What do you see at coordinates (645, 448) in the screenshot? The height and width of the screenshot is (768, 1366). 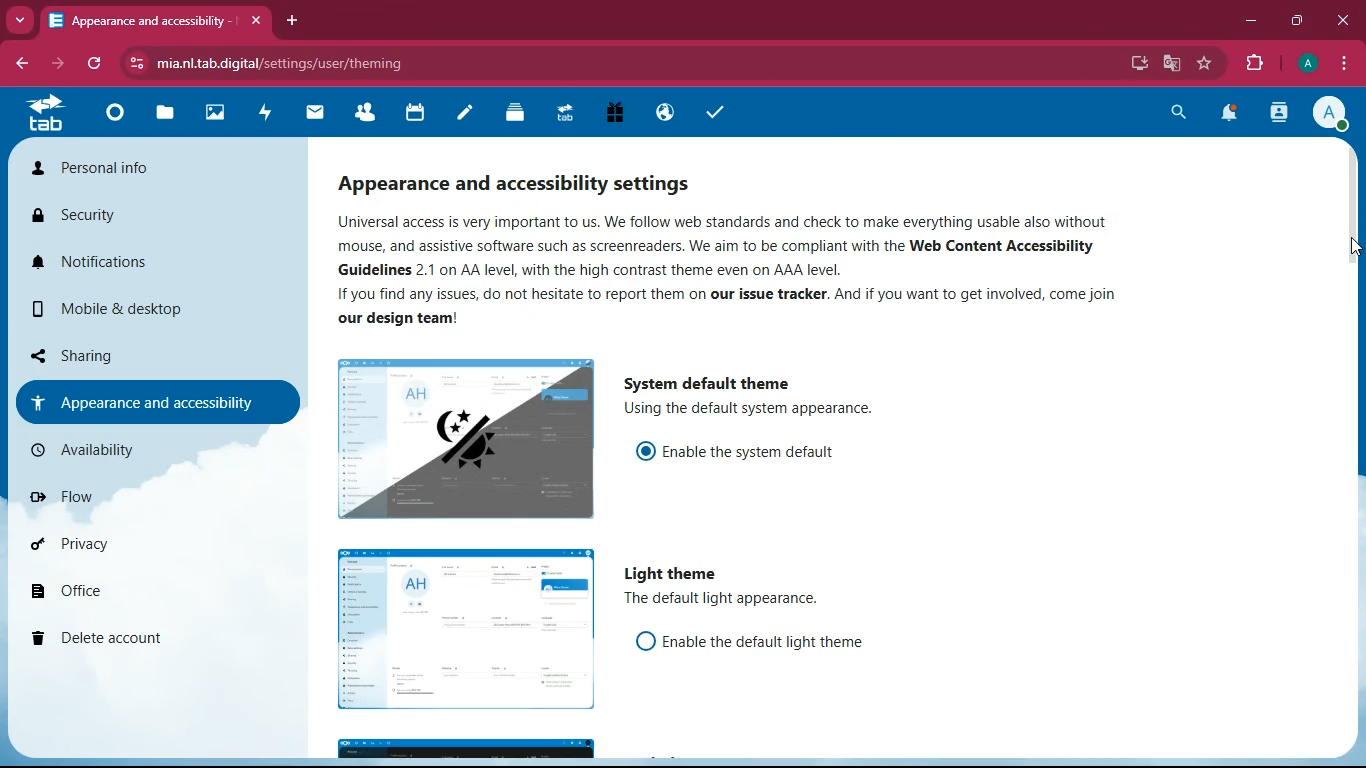 I see `on` at bounding box center [645, 448].